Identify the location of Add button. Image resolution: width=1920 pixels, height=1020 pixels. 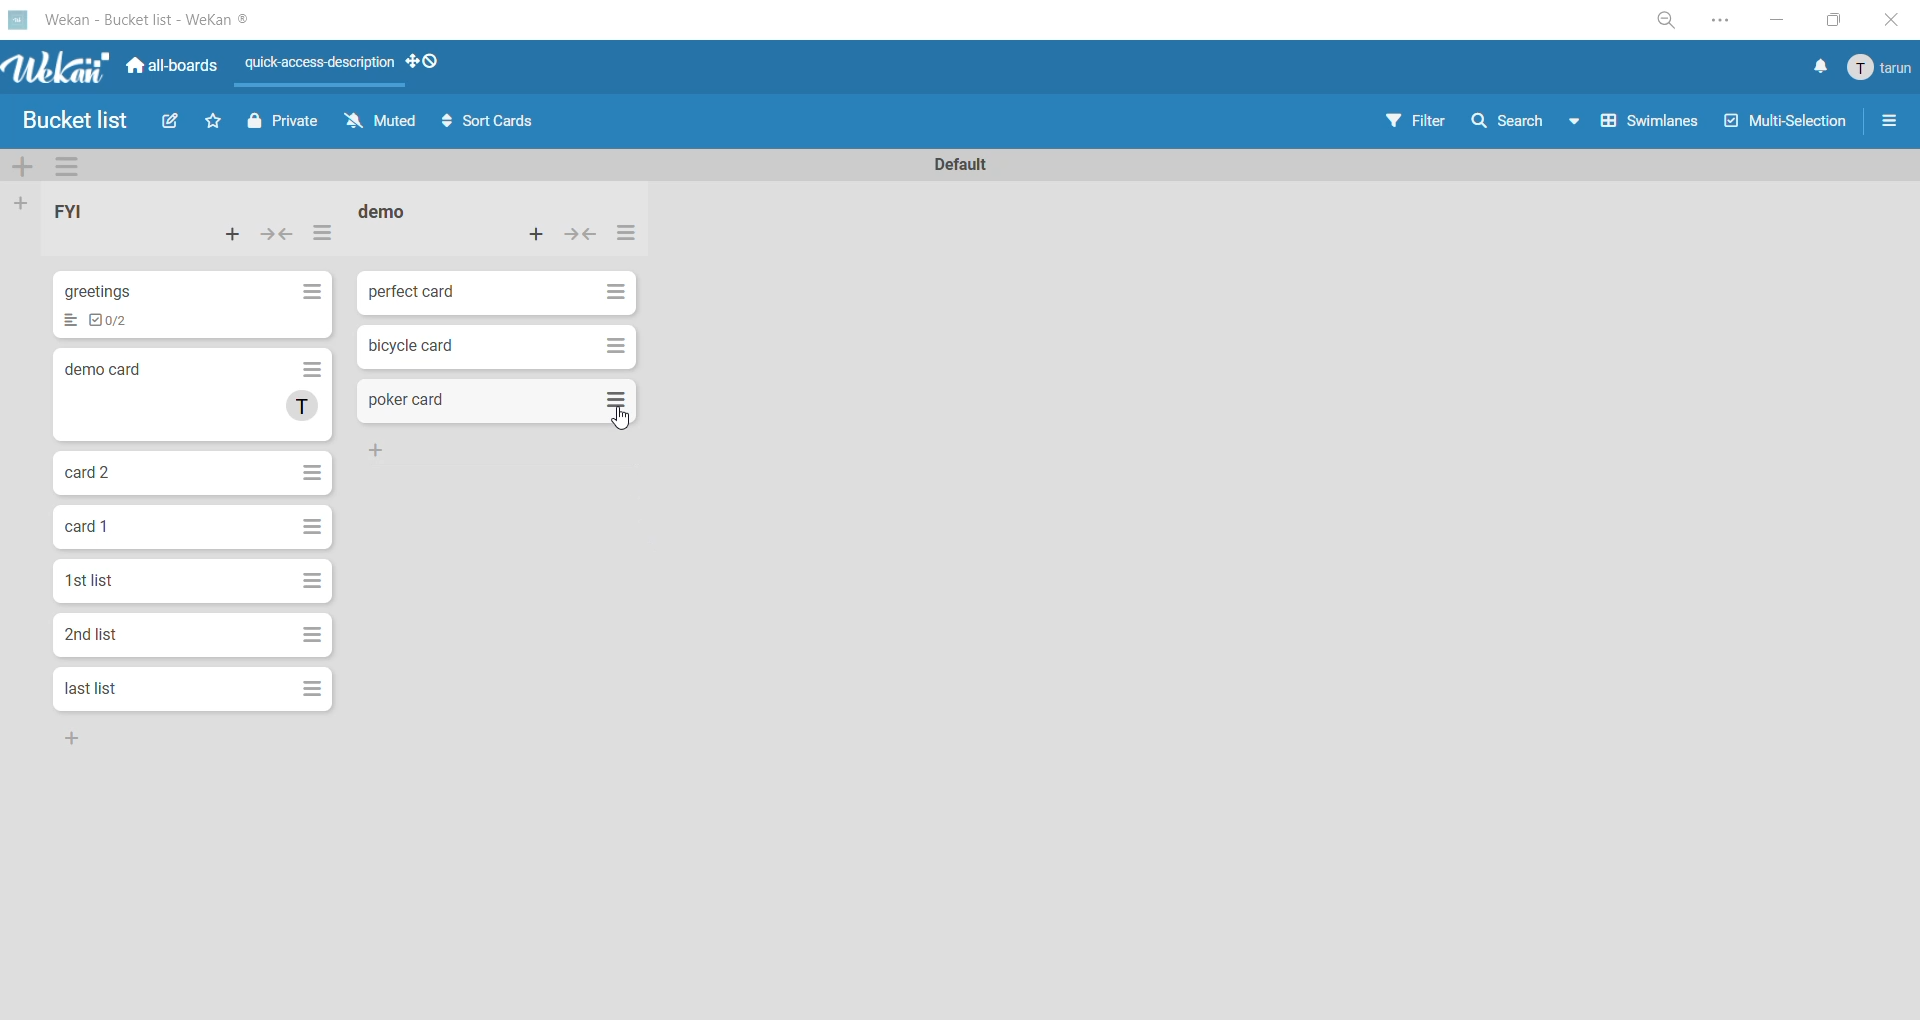
(384, 451).